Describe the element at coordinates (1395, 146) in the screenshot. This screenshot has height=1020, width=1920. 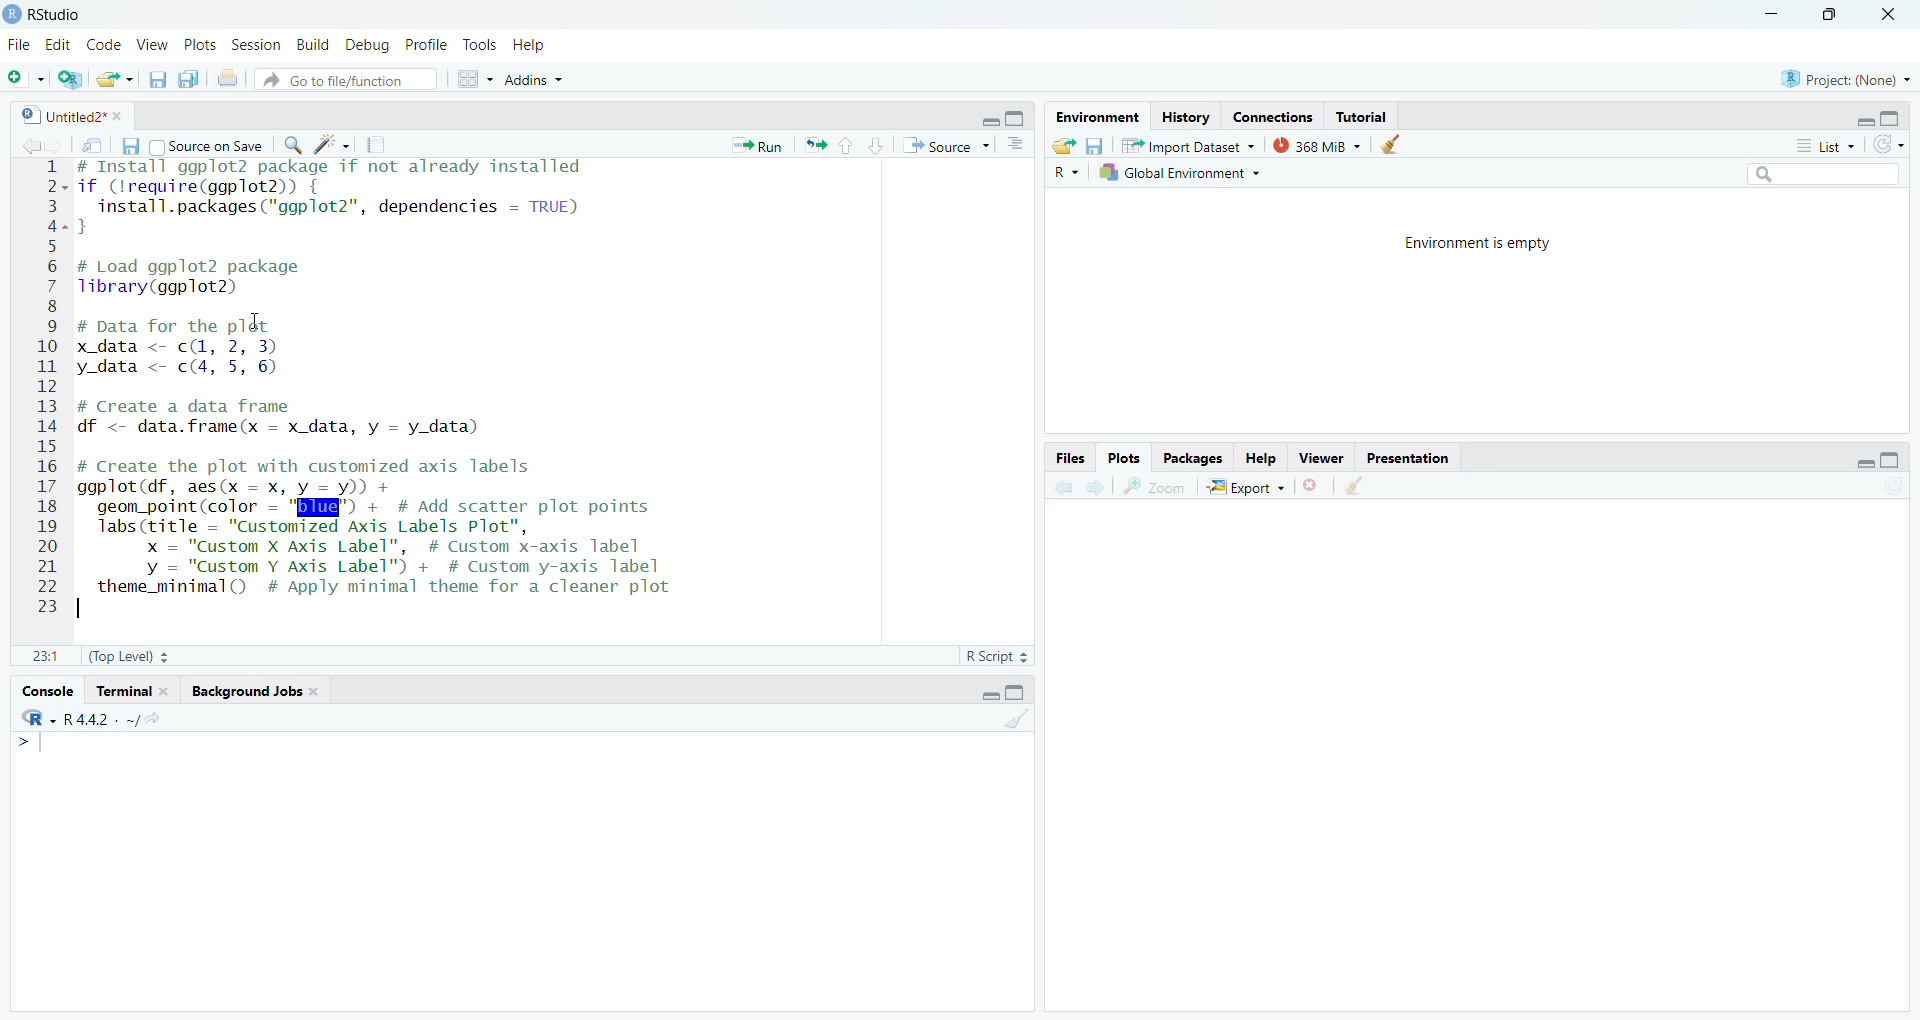
I see `clear` at that location.